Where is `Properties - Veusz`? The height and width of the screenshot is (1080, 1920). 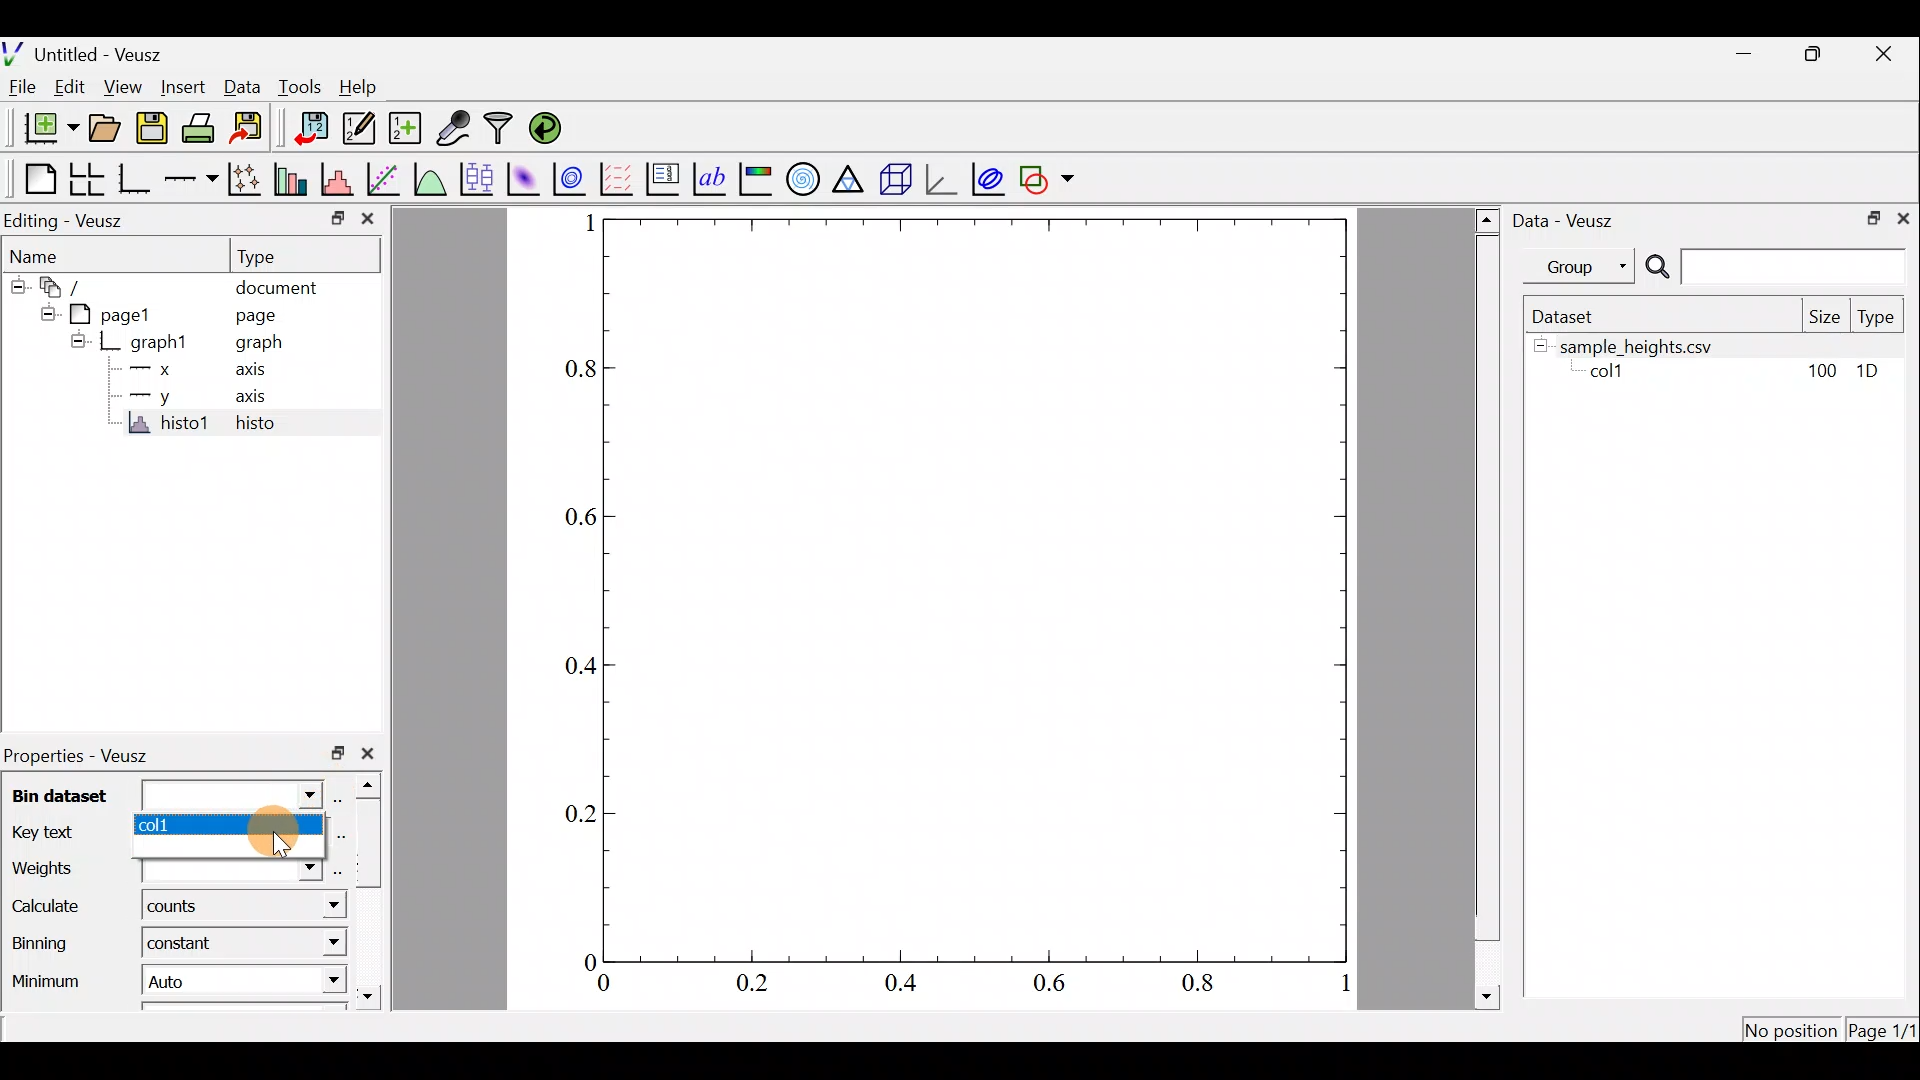 Properties - Veusz is located at coordinates (88, 753).